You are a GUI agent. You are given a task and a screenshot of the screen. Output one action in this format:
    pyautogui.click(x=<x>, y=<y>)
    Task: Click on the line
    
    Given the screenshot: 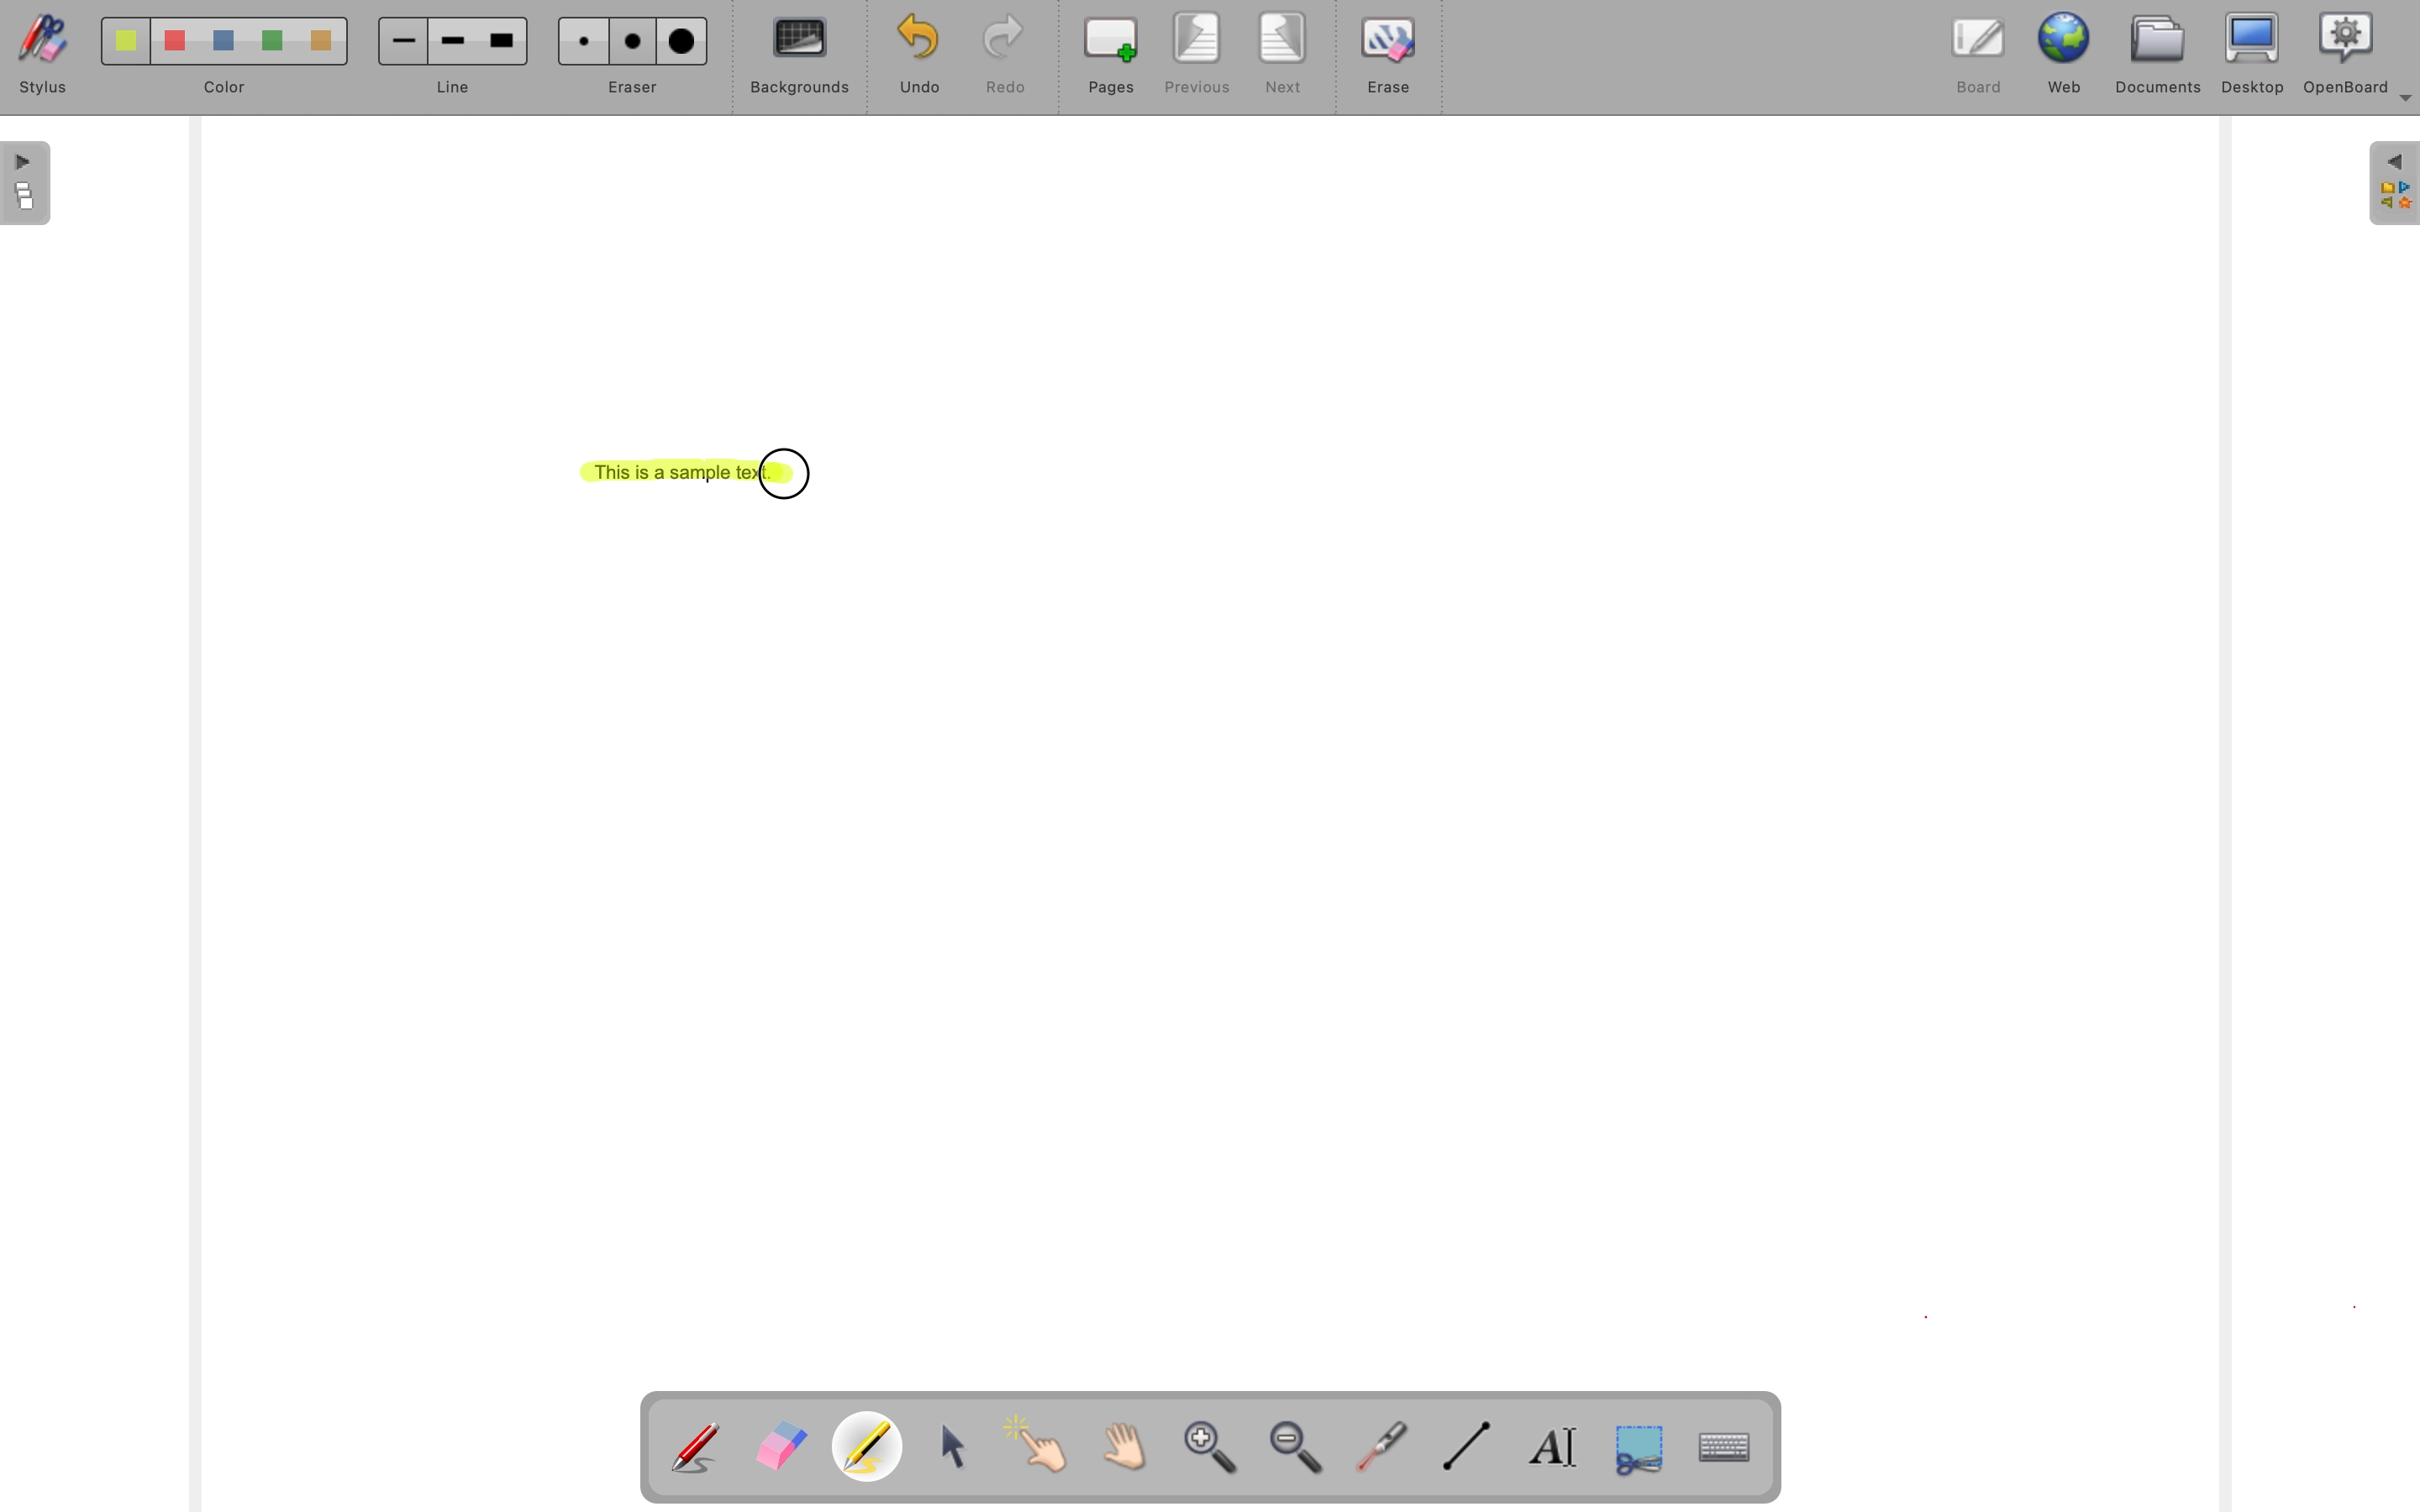 What is the action you would take?
    pyautogui.click(x=455, y=89)
    